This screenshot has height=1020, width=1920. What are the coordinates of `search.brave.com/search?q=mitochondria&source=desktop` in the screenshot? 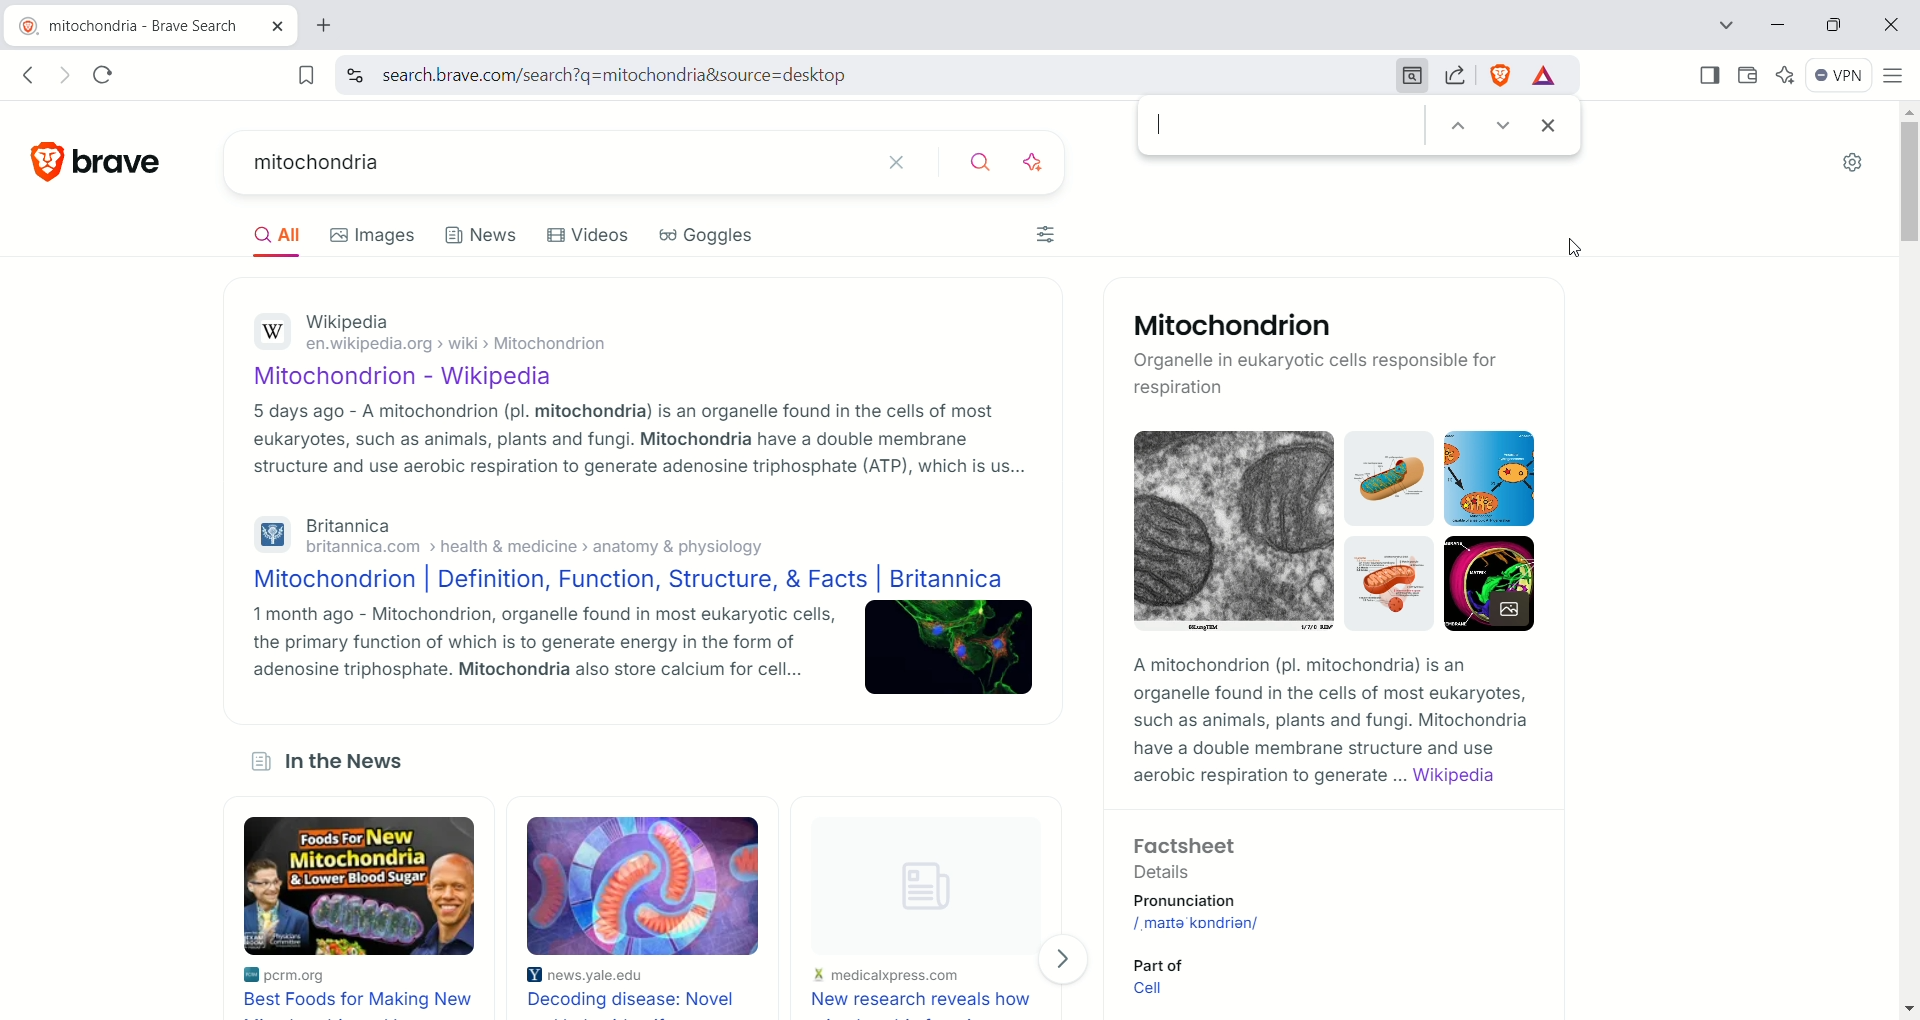 It's located at (879, 74).